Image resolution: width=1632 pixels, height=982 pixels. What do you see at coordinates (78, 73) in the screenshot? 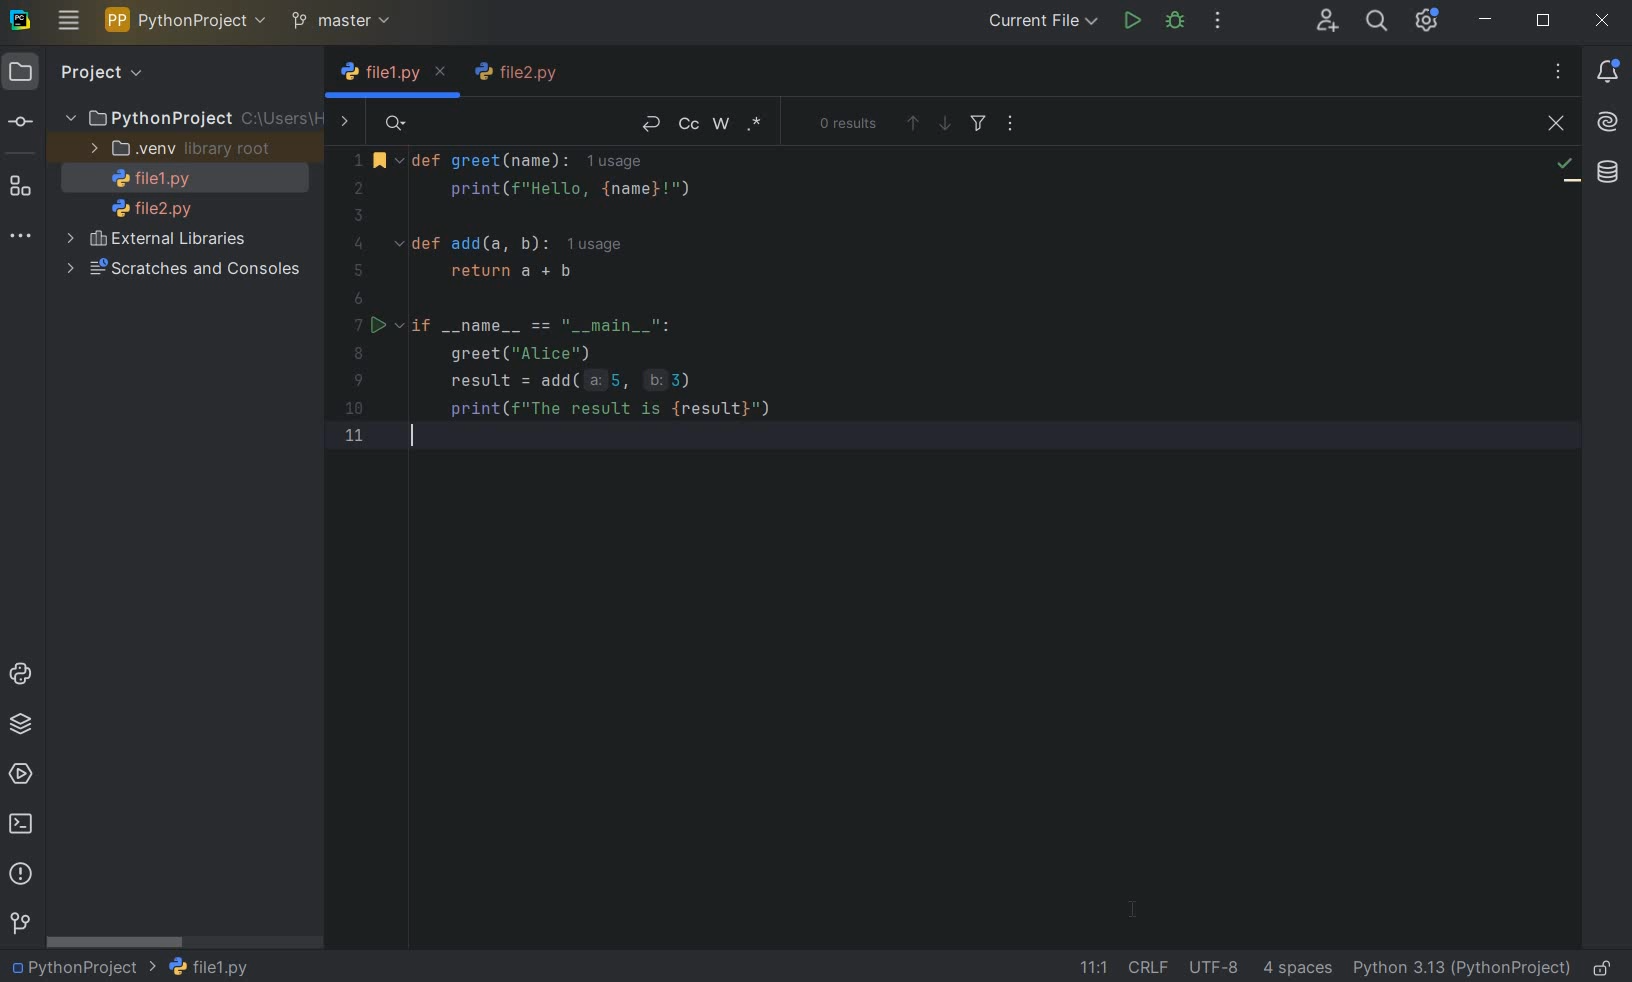
I see `PROJECT` at bounding box center [78, 73].